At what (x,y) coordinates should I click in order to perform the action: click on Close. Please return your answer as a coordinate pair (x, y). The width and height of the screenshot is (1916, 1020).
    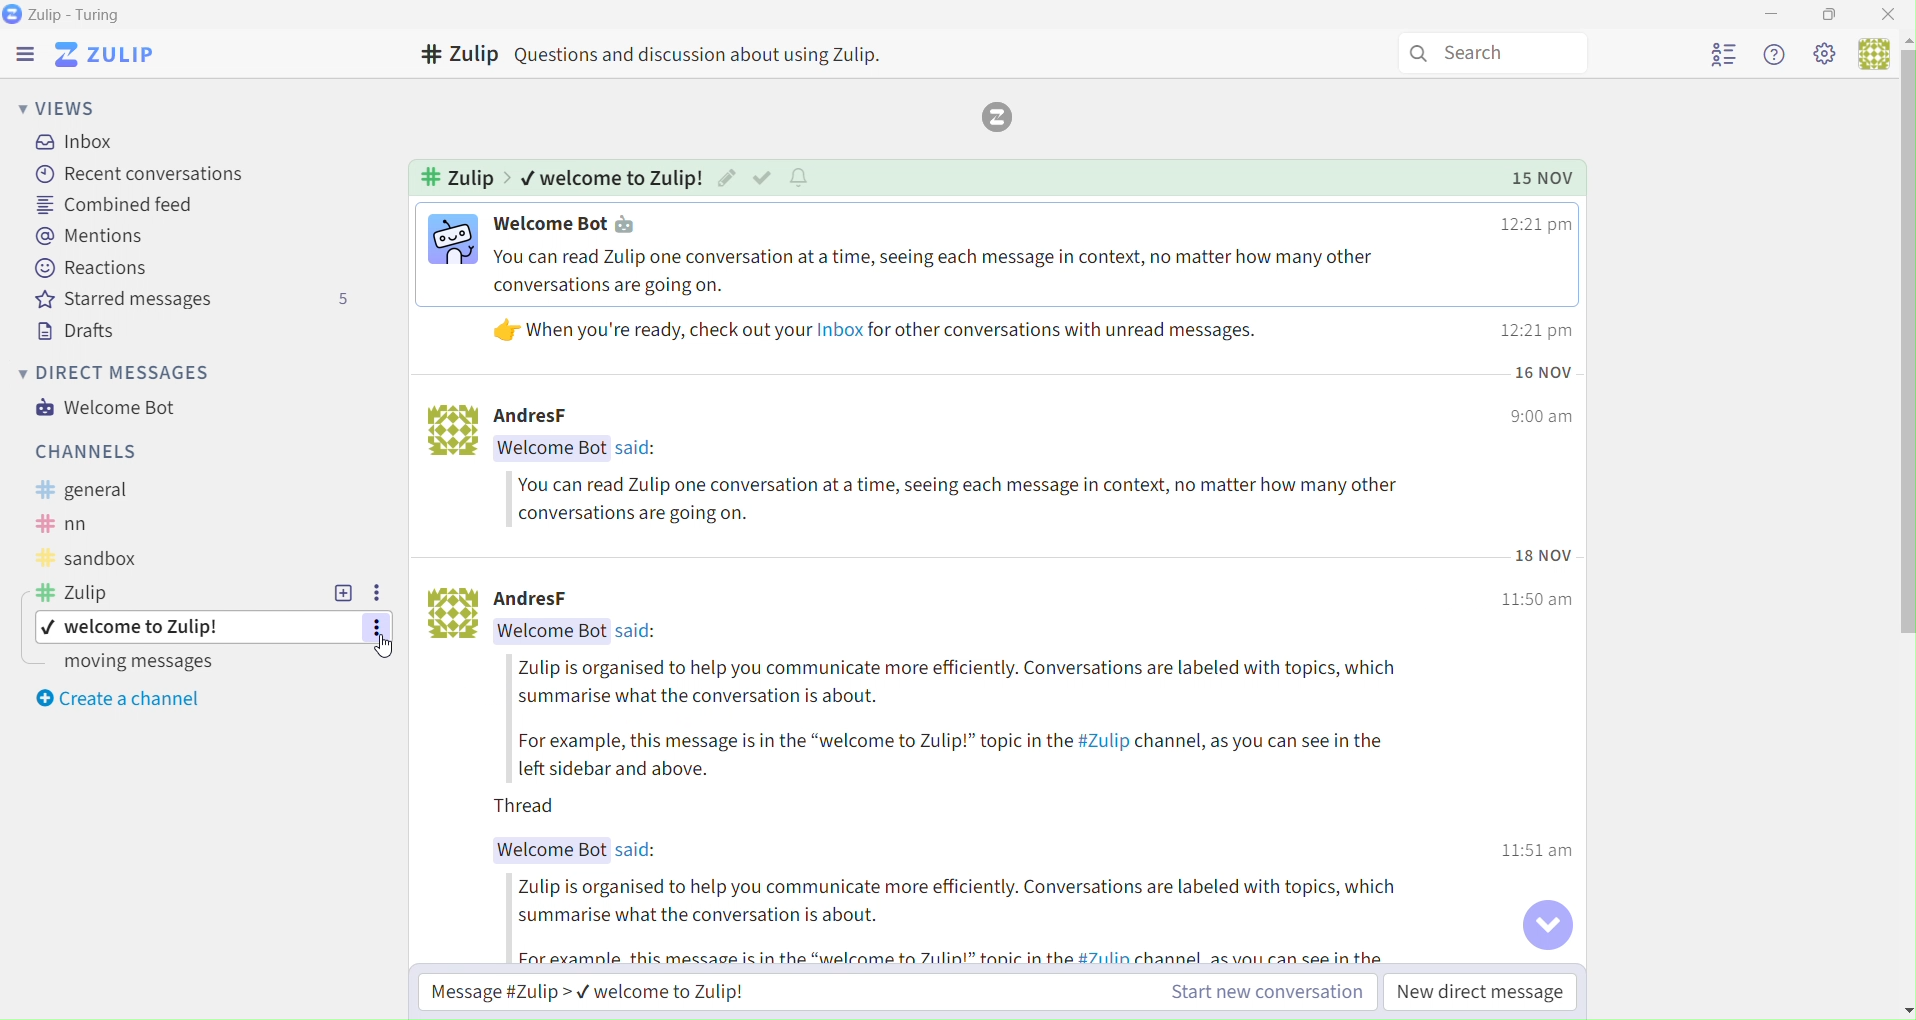
    Looking at the image, I should click on (1887, 15).